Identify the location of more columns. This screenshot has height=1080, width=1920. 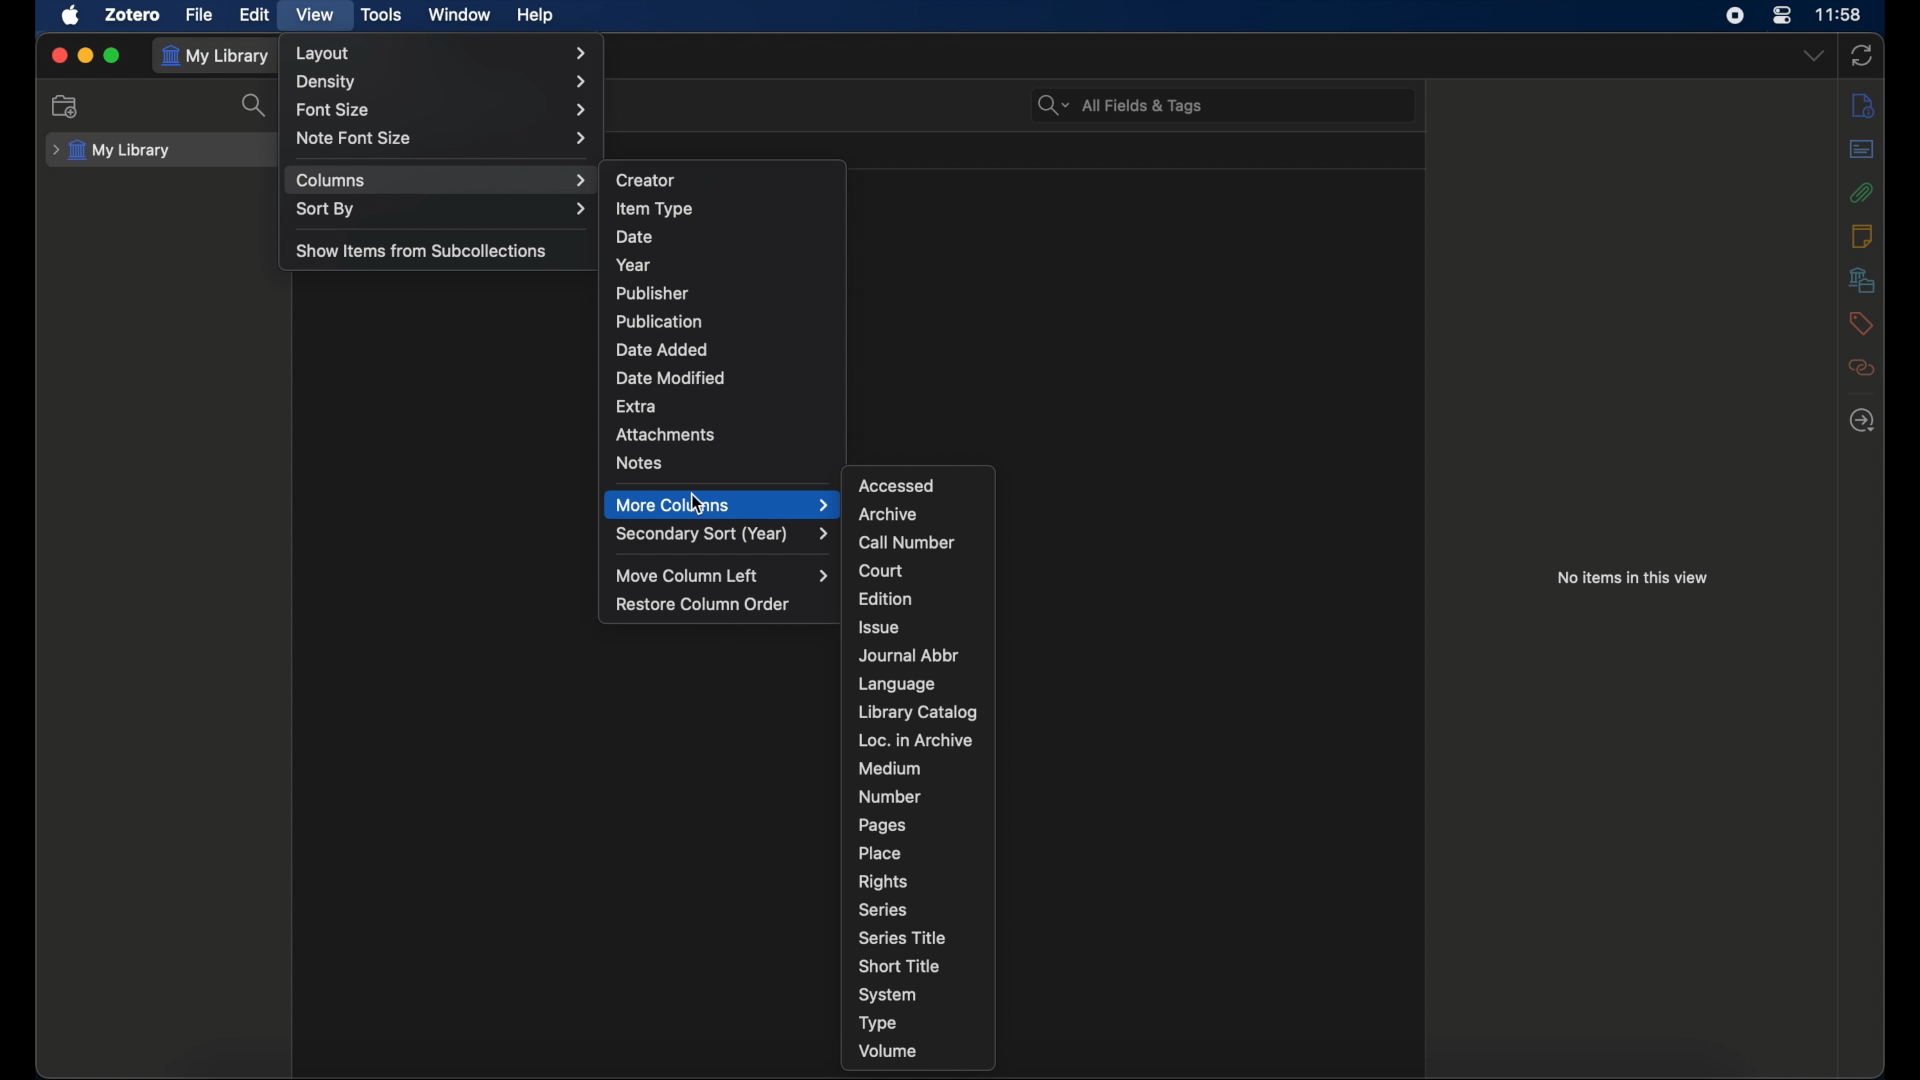
(725, 504).